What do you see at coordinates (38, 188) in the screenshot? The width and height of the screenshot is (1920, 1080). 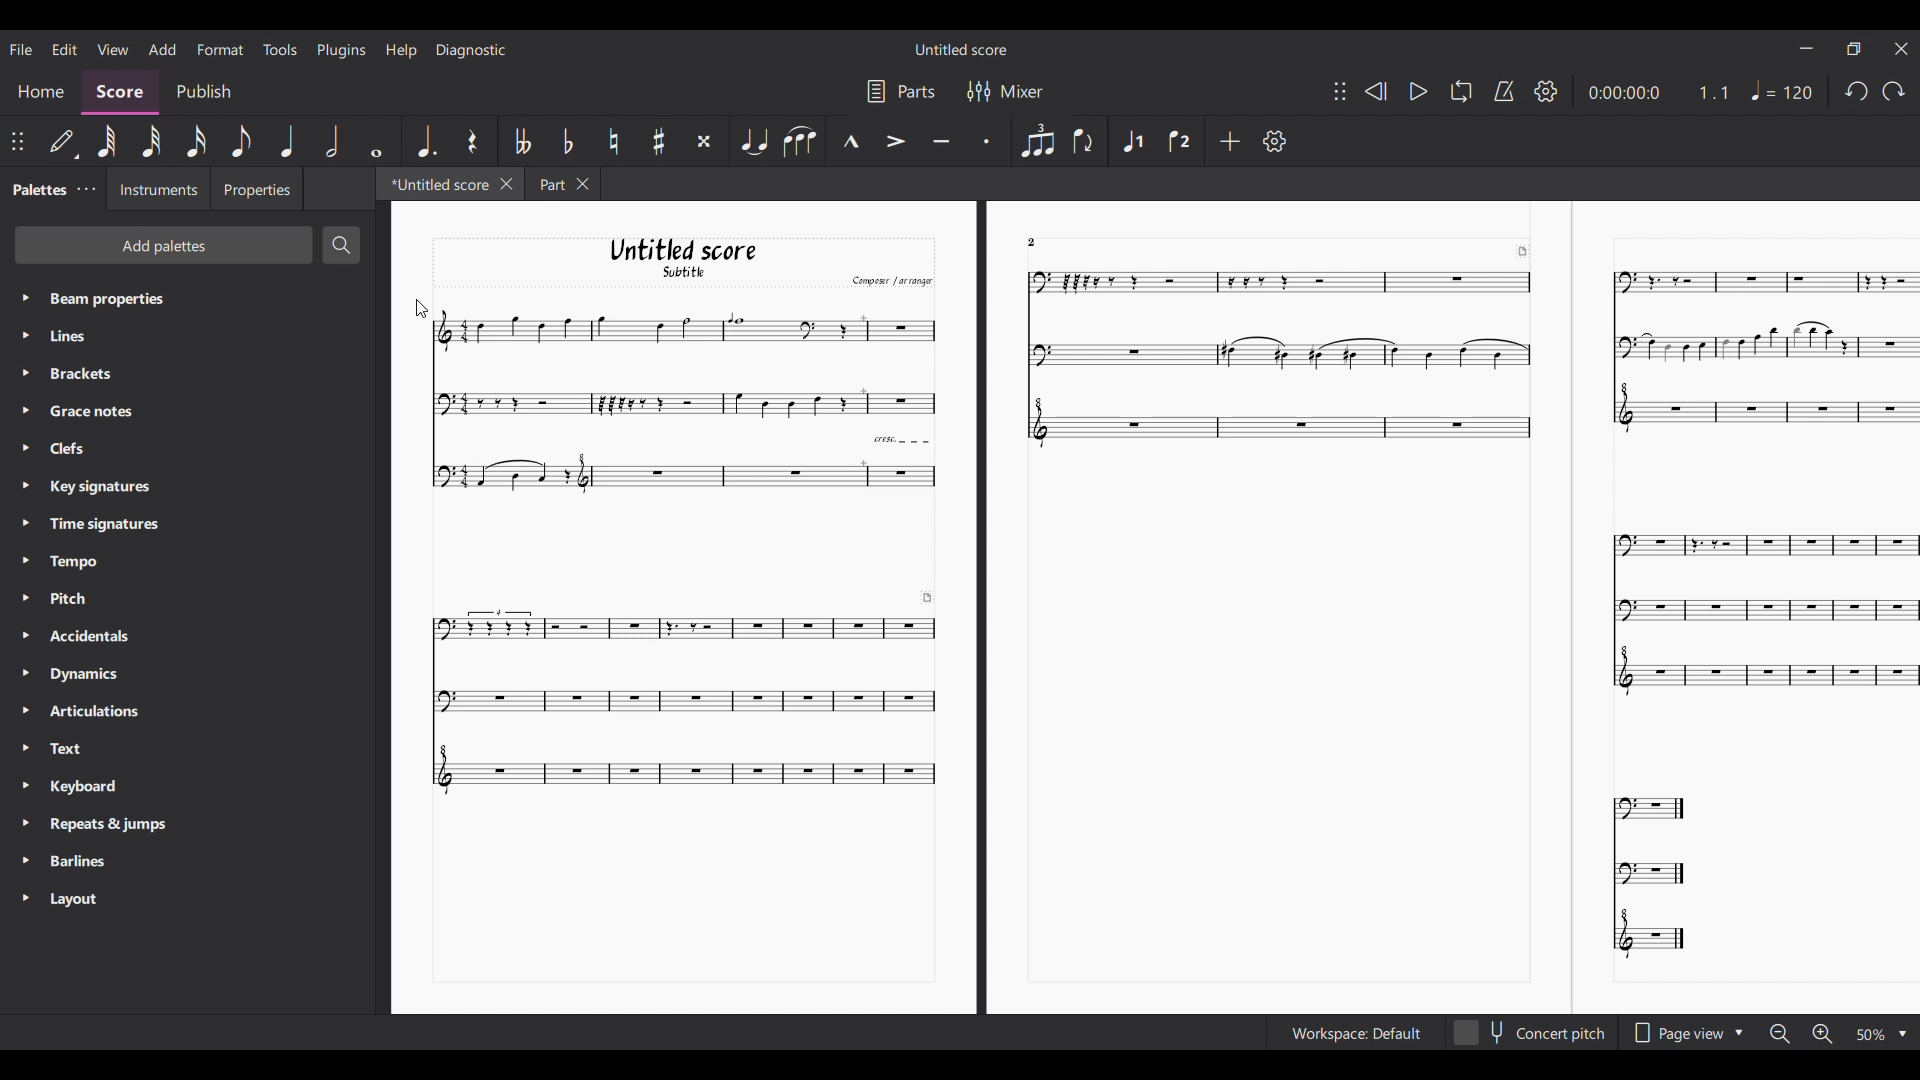 I see `Palette tab` at bounding box center [38, 188].